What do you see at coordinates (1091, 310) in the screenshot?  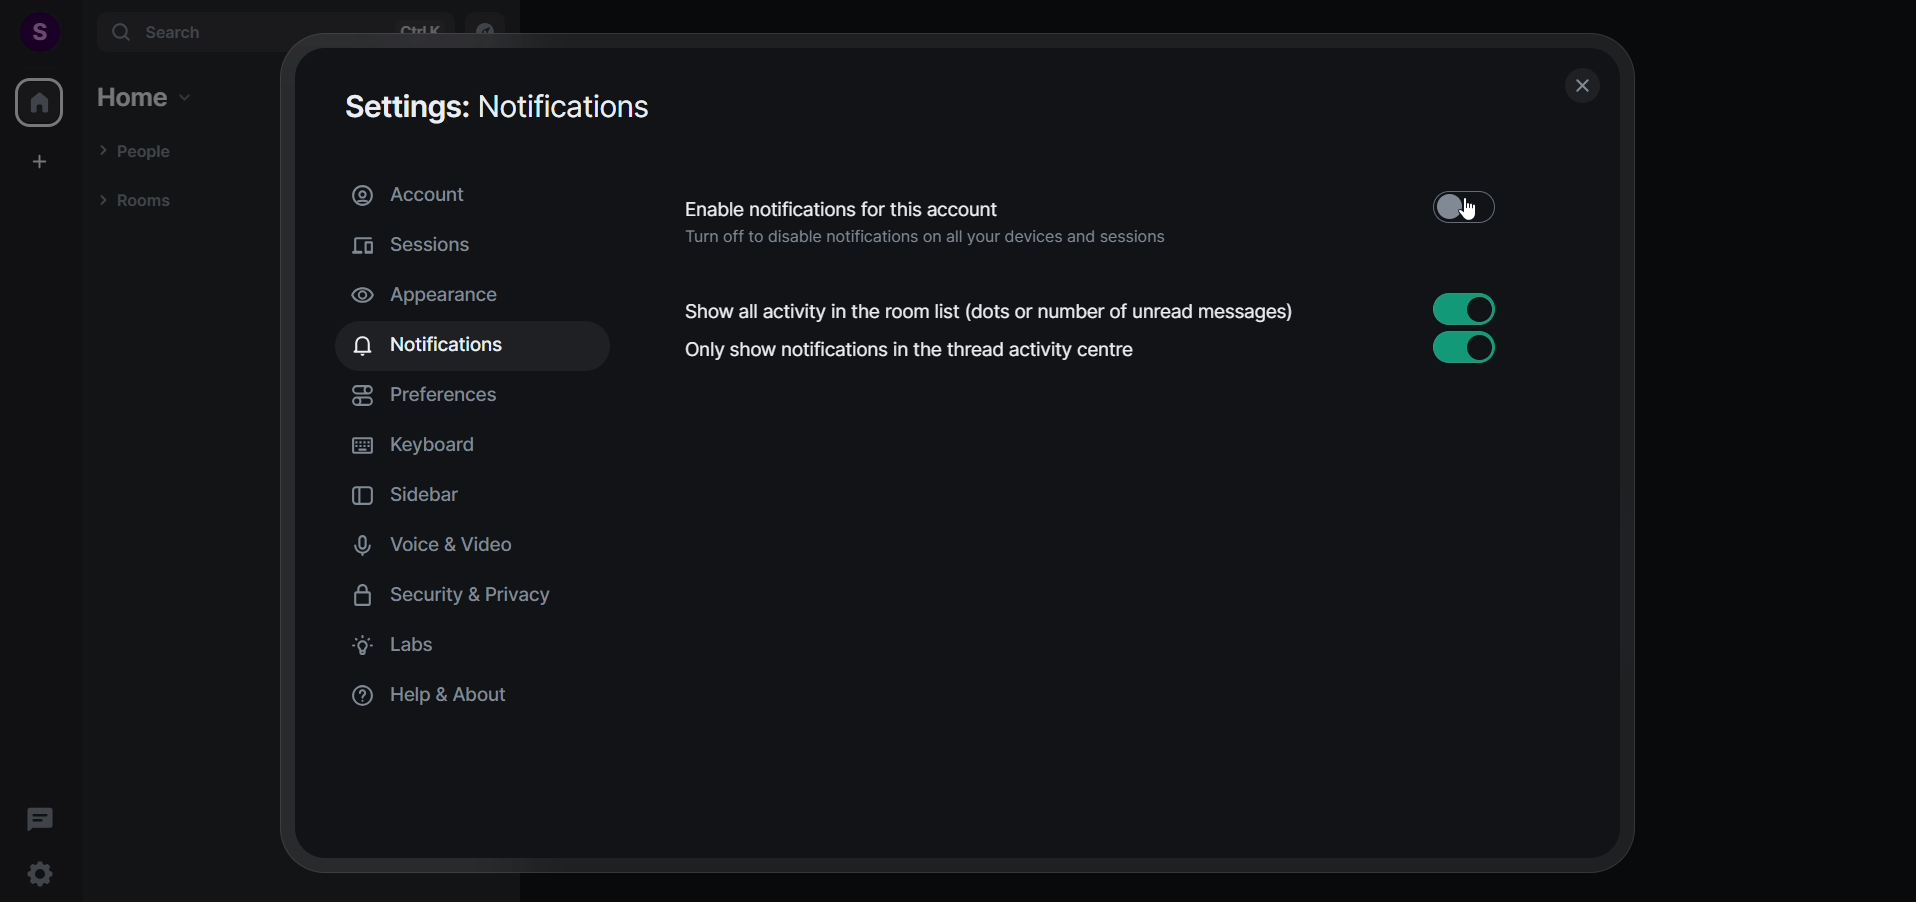 I see `show all activity in the room list` at bounding box center [1091, 310].